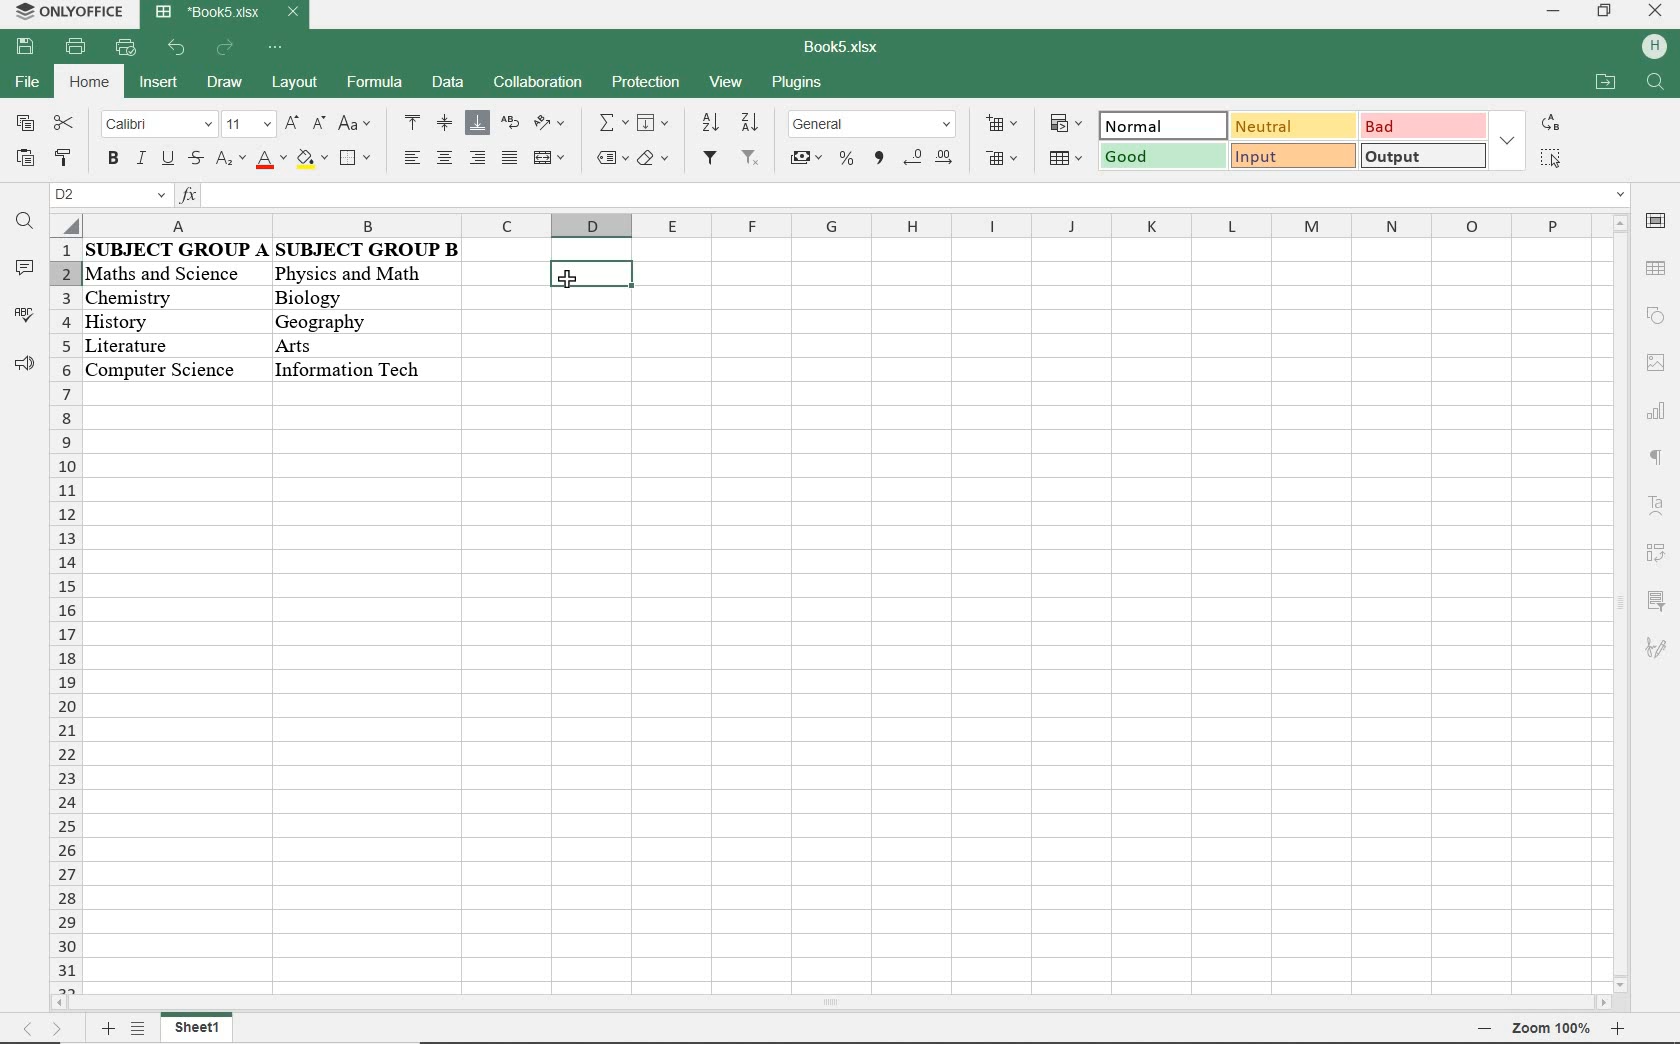 This screenshot has height=1044, width=1680. What do you see at coordinates (105, 1031) in the screenshot?
I see `add sheet` at bounding box center [105, 1031].